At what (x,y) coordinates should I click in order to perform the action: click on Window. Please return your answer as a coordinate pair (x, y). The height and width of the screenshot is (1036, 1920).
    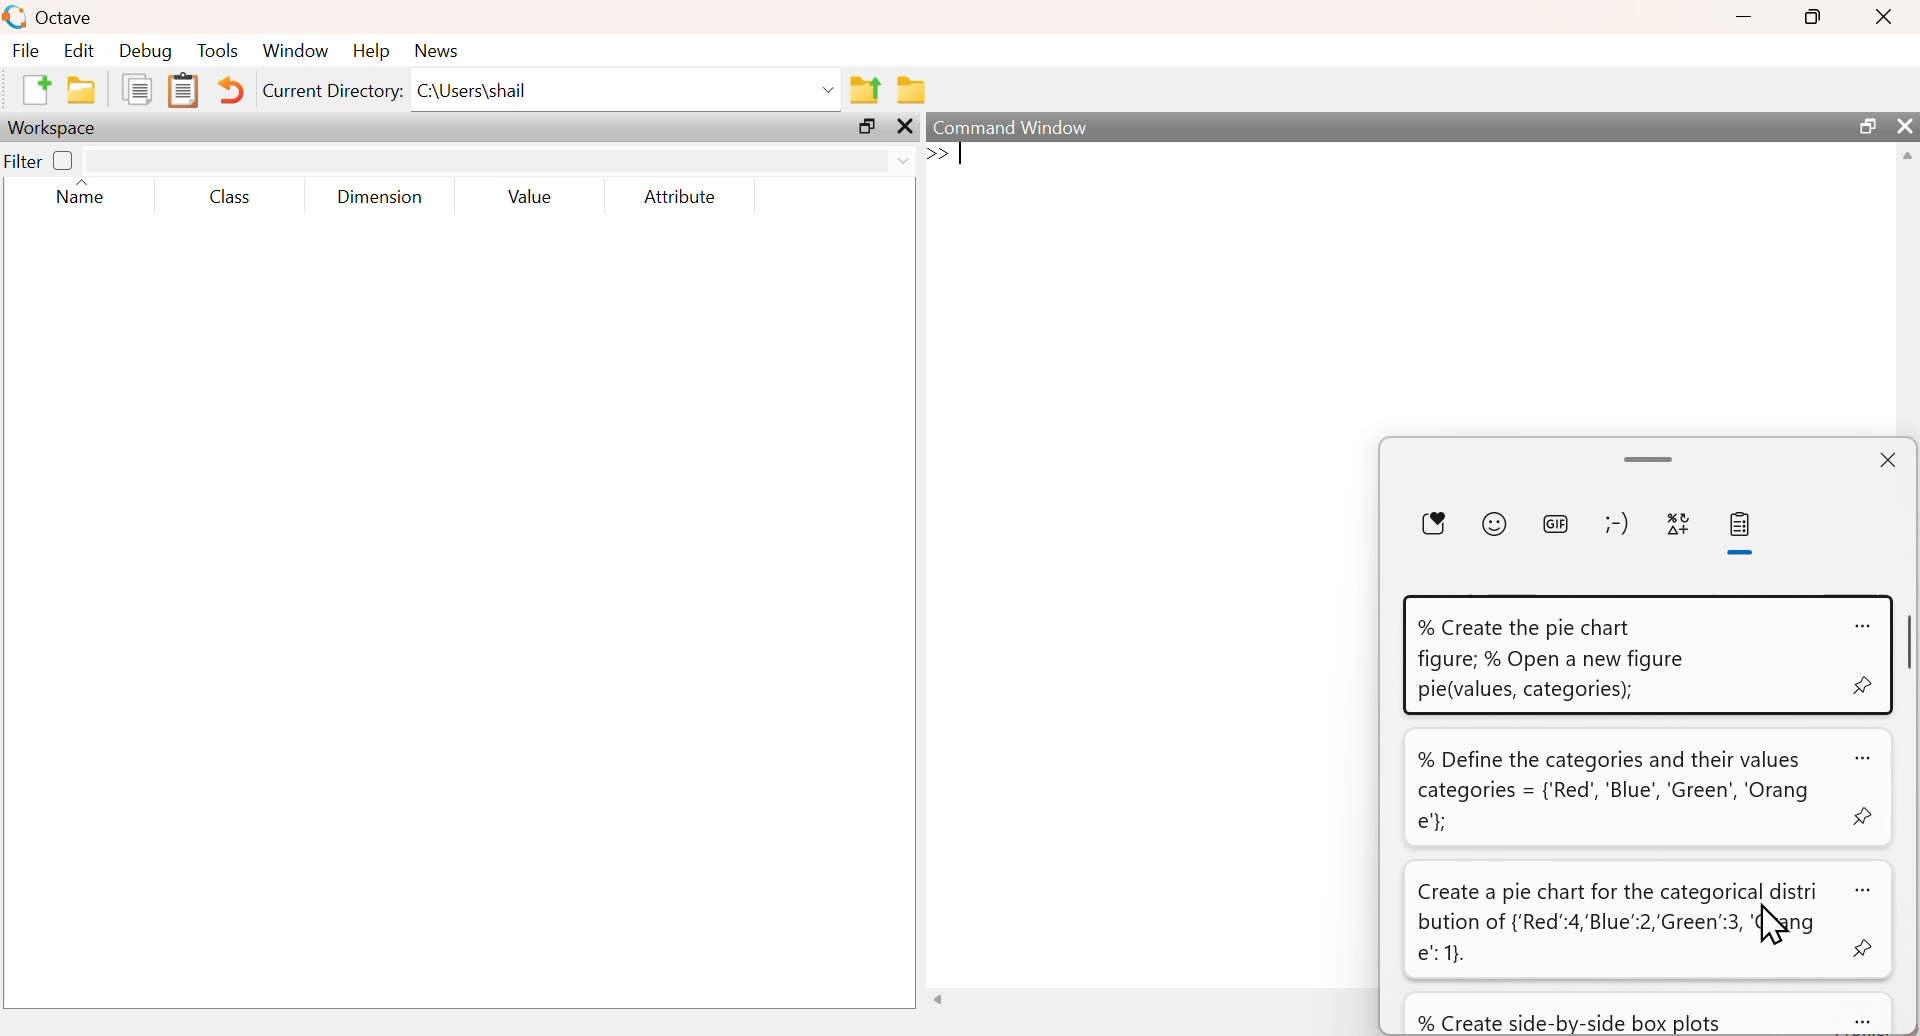
    Looking at the image, I should click on (296, 51).